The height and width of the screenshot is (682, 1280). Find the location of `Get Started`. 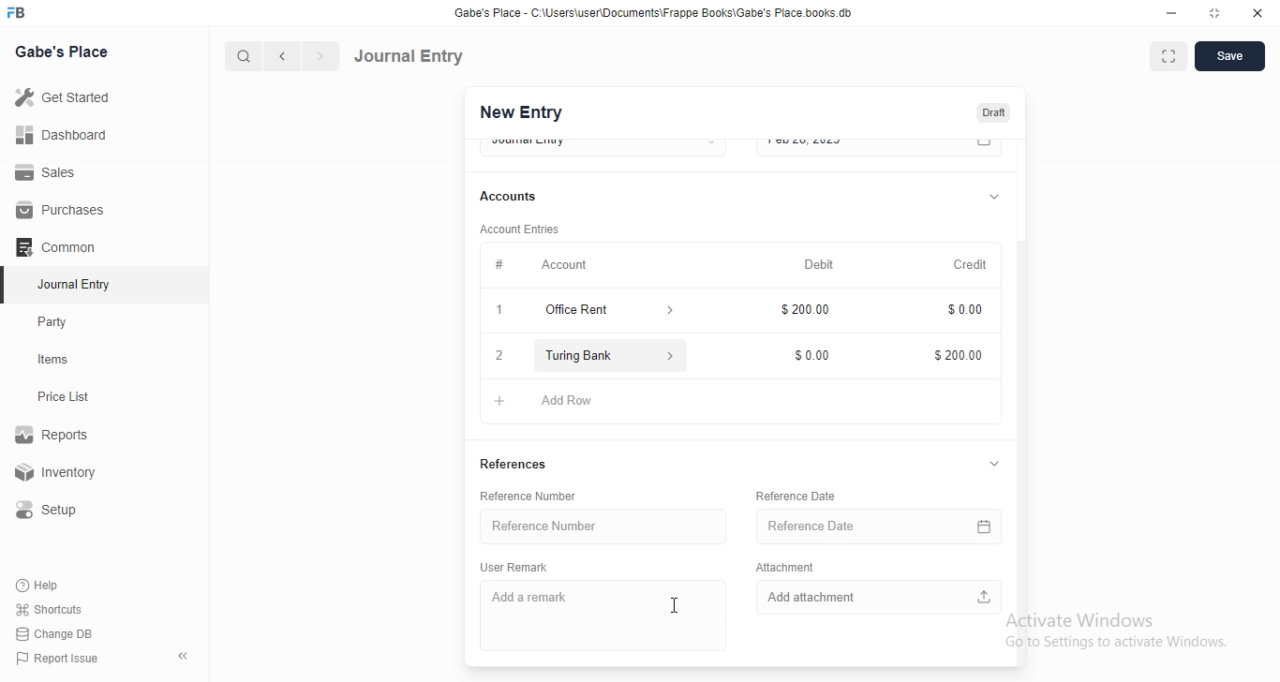

Get Started is located at coordinates (61, 99).